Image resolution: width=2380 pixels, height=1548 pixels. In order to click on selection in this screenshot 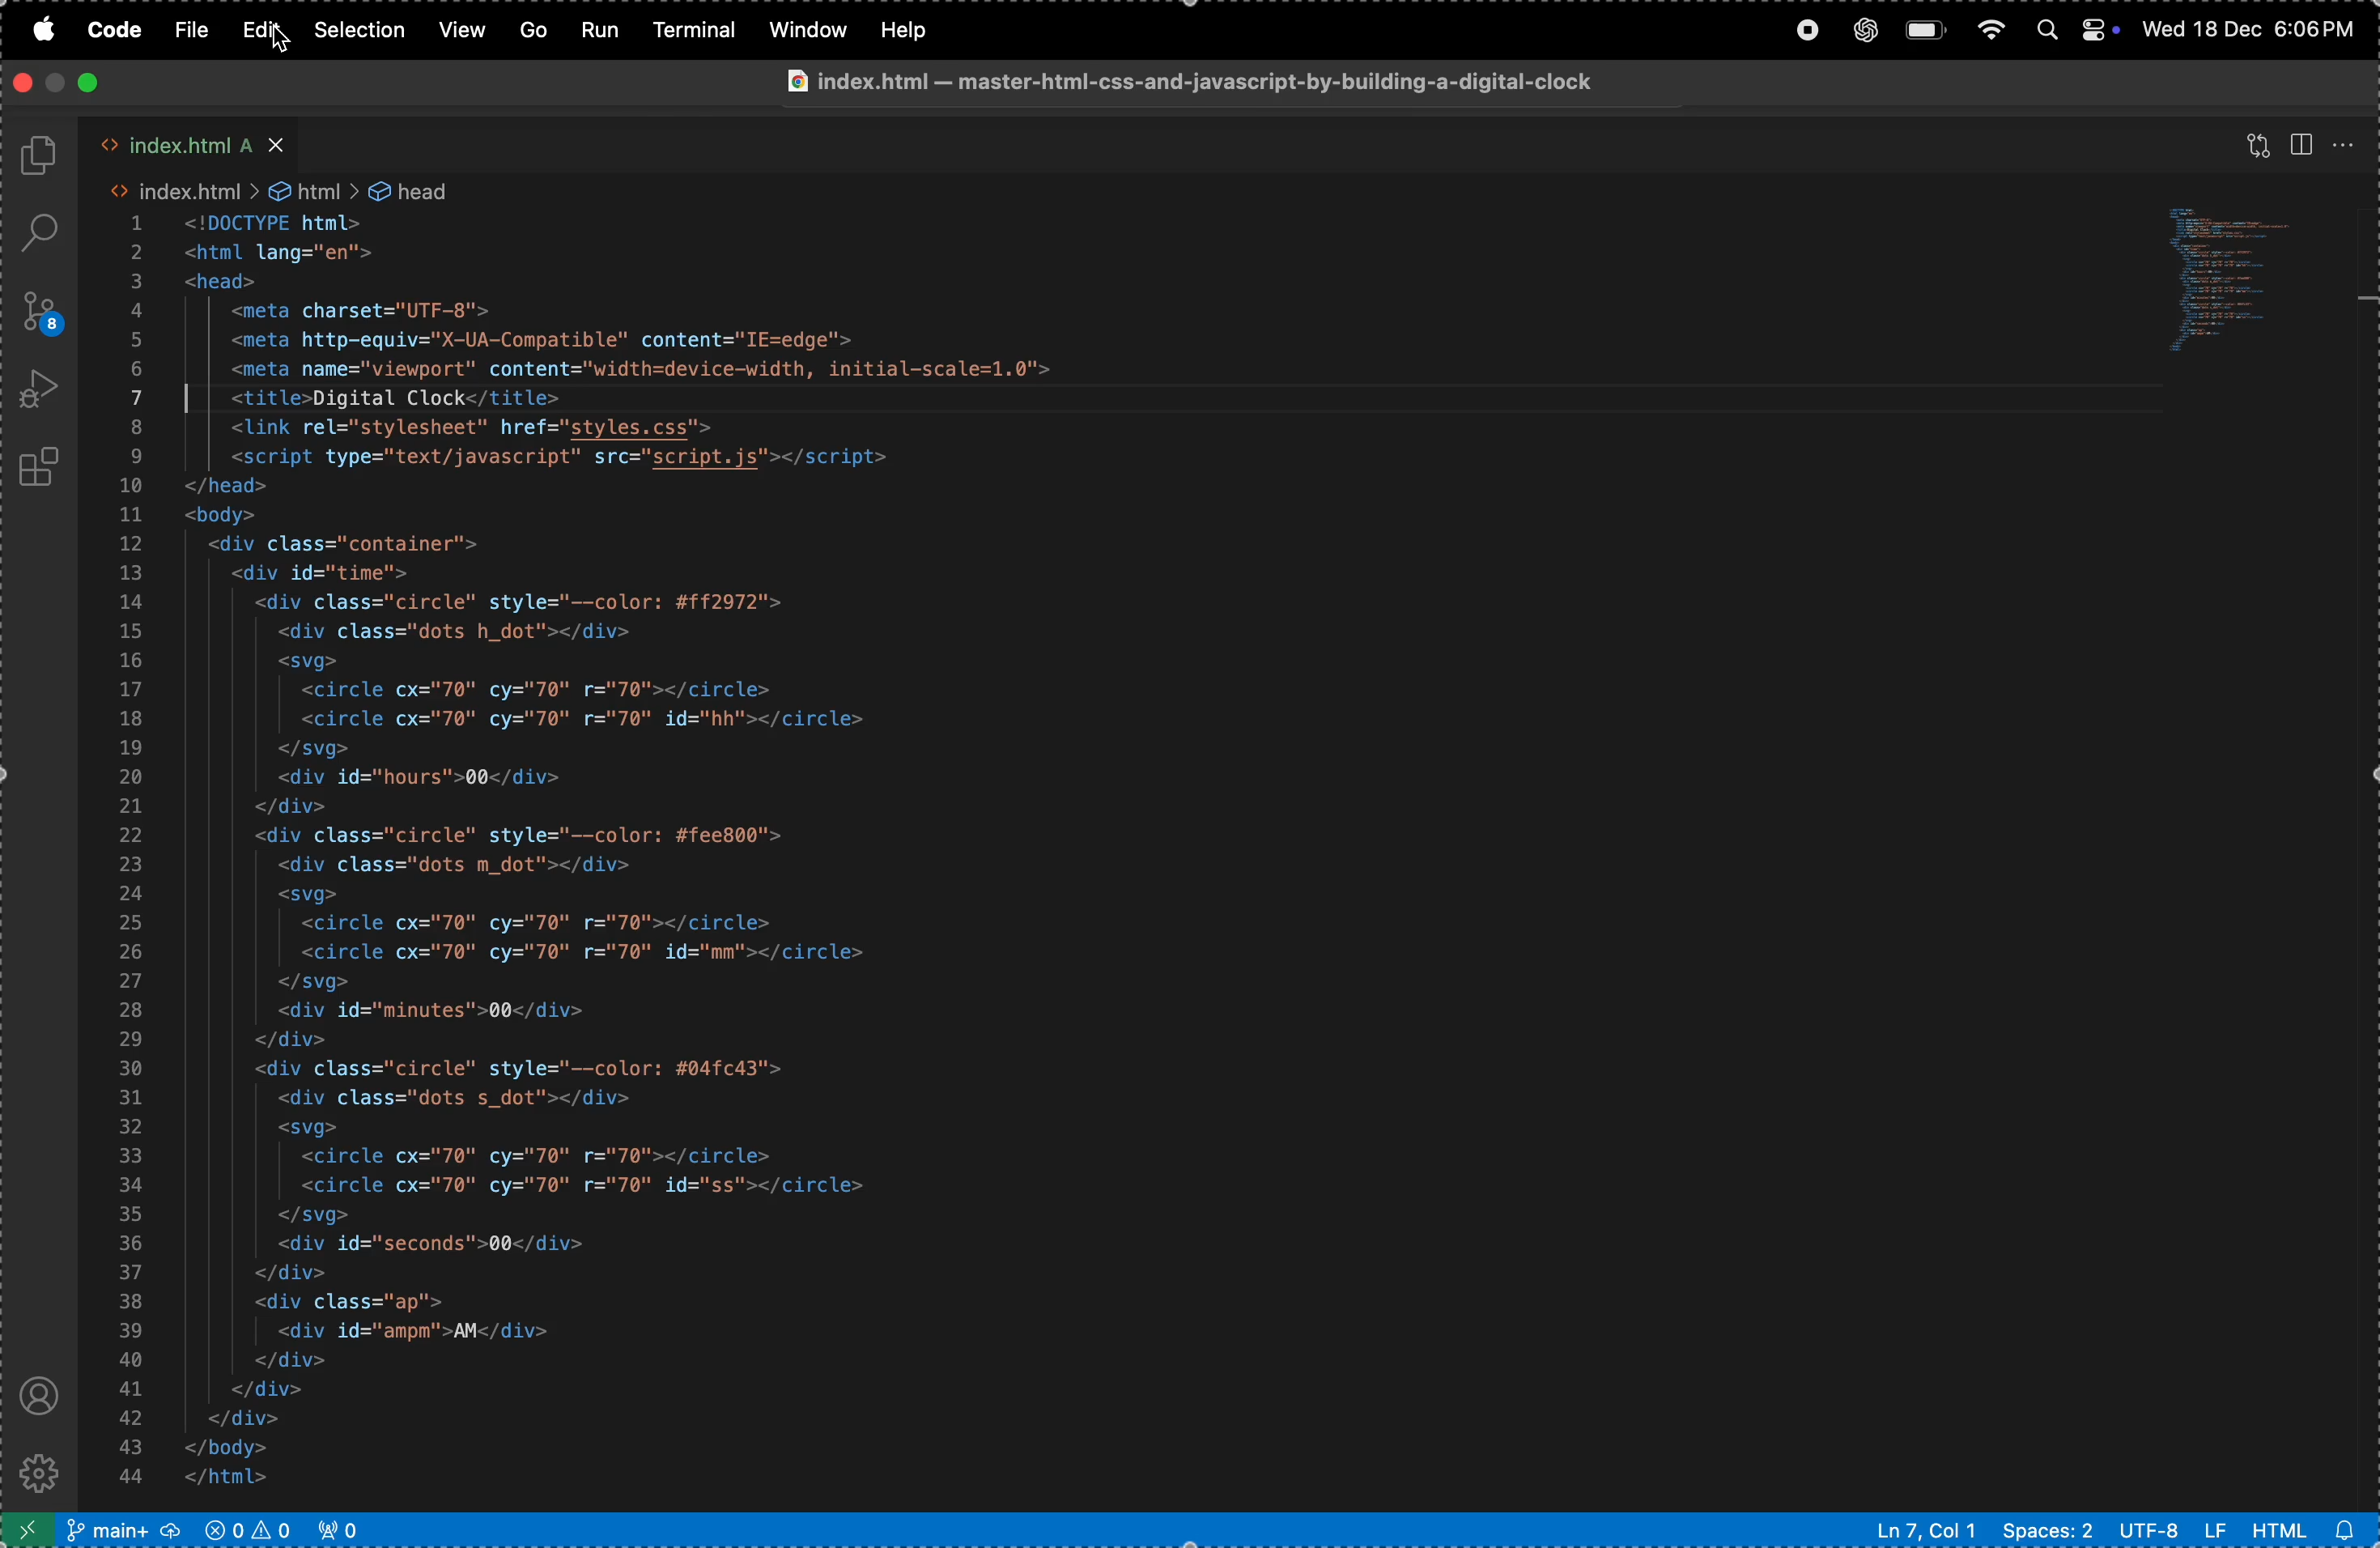, I will do `click(360, 28)`.